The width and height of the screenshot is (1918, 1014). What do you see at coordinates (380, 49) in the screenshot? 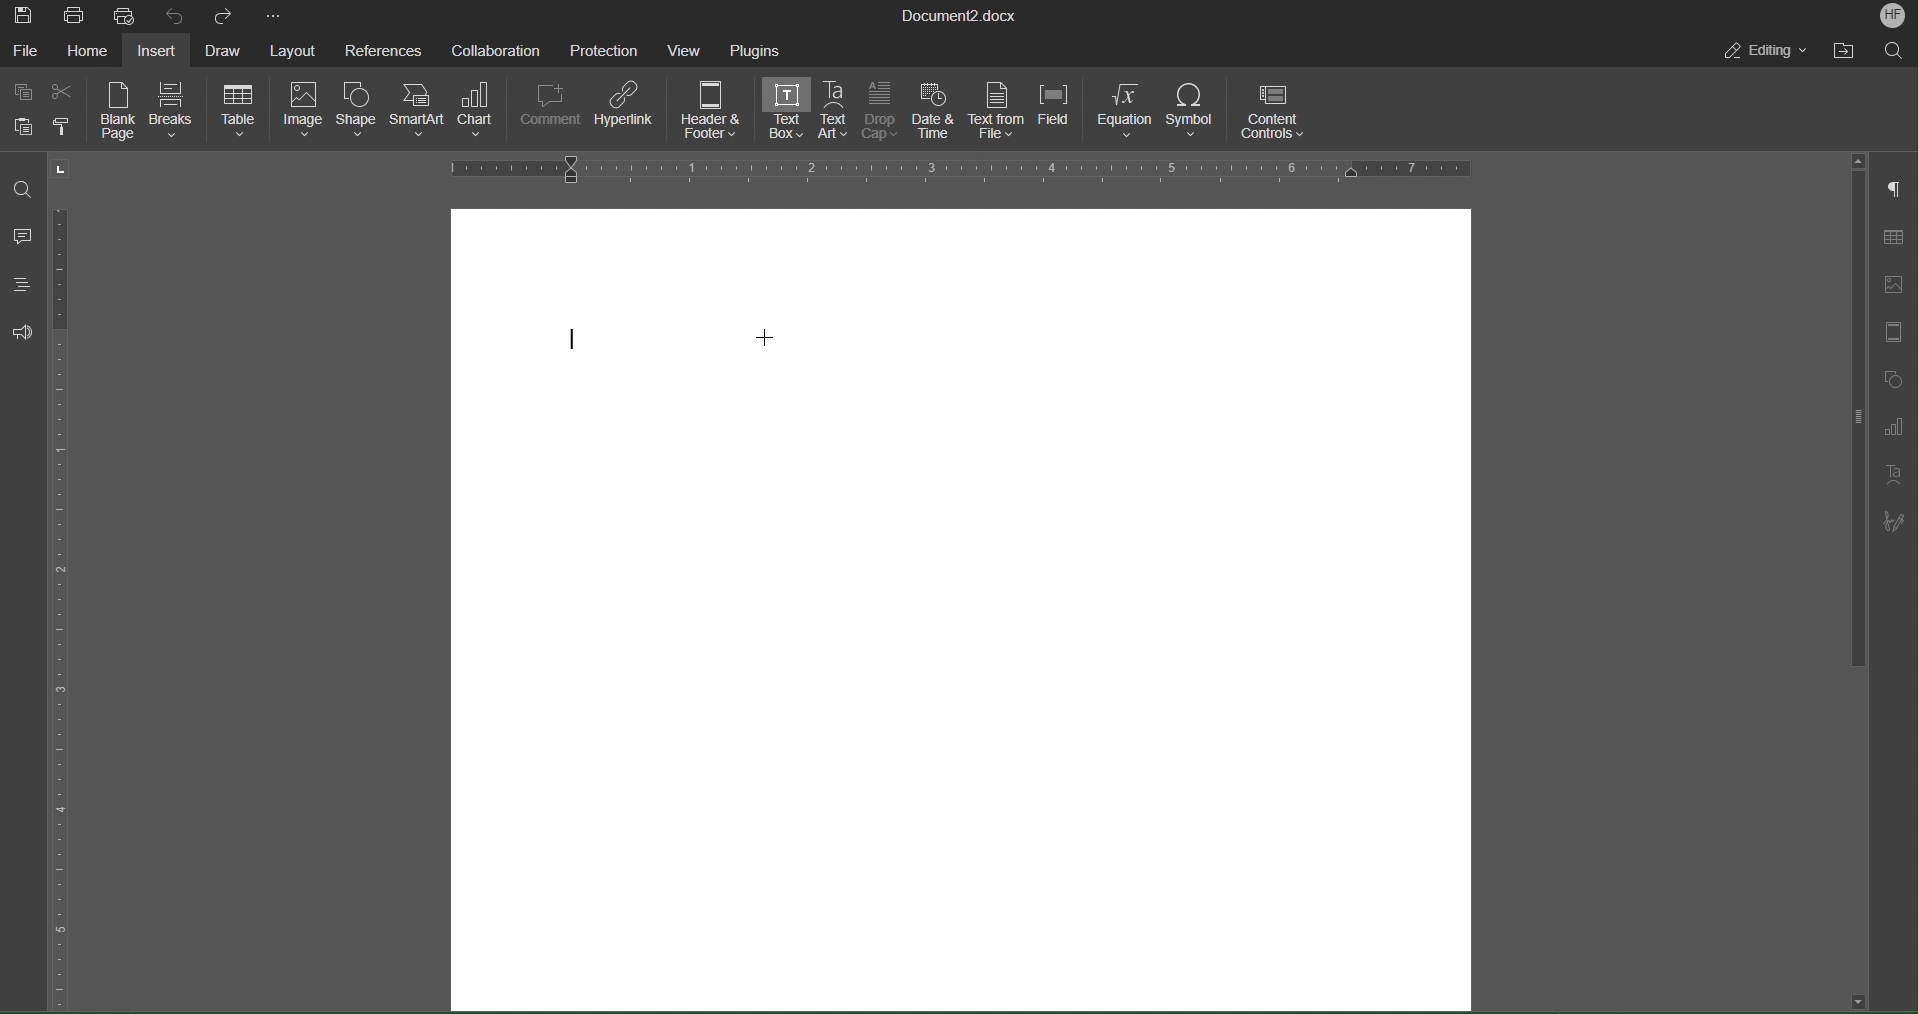
I see `References` at bounding box center [380, 49].